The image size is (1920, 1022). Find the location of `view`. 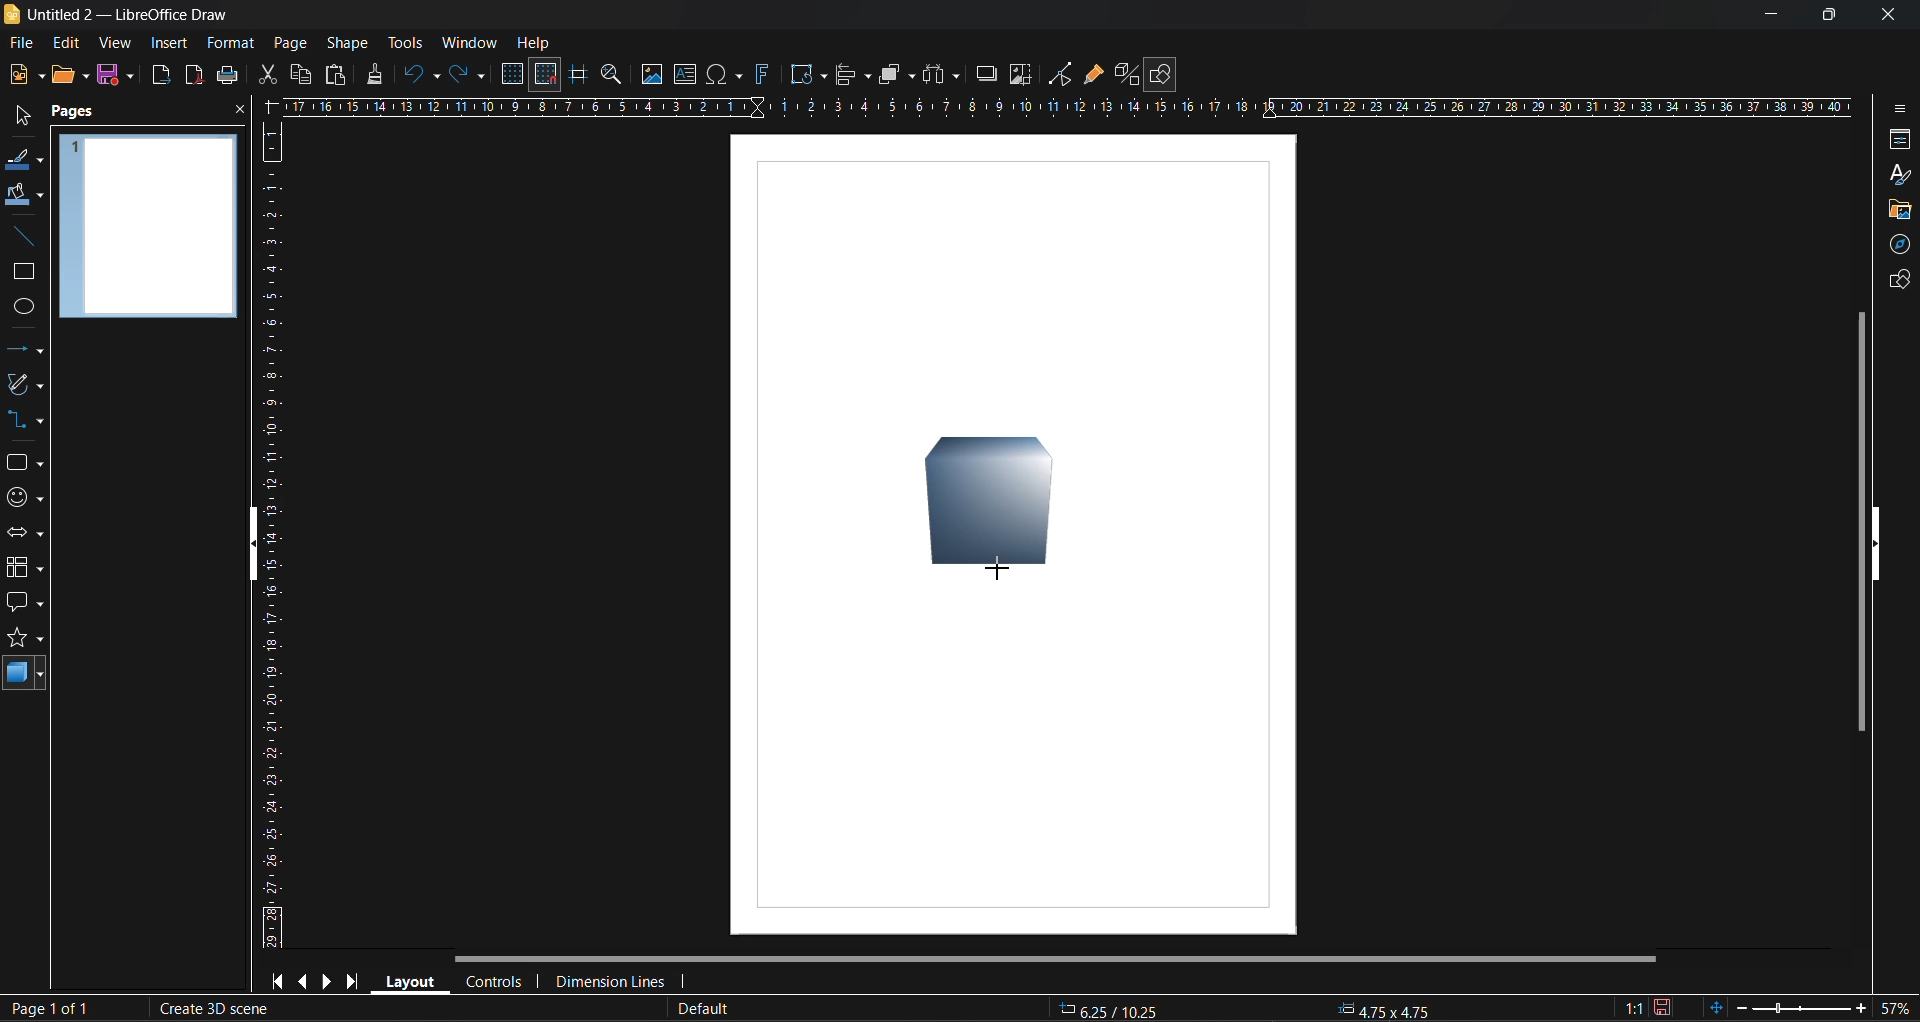

view is located at coordinates (117, 44).